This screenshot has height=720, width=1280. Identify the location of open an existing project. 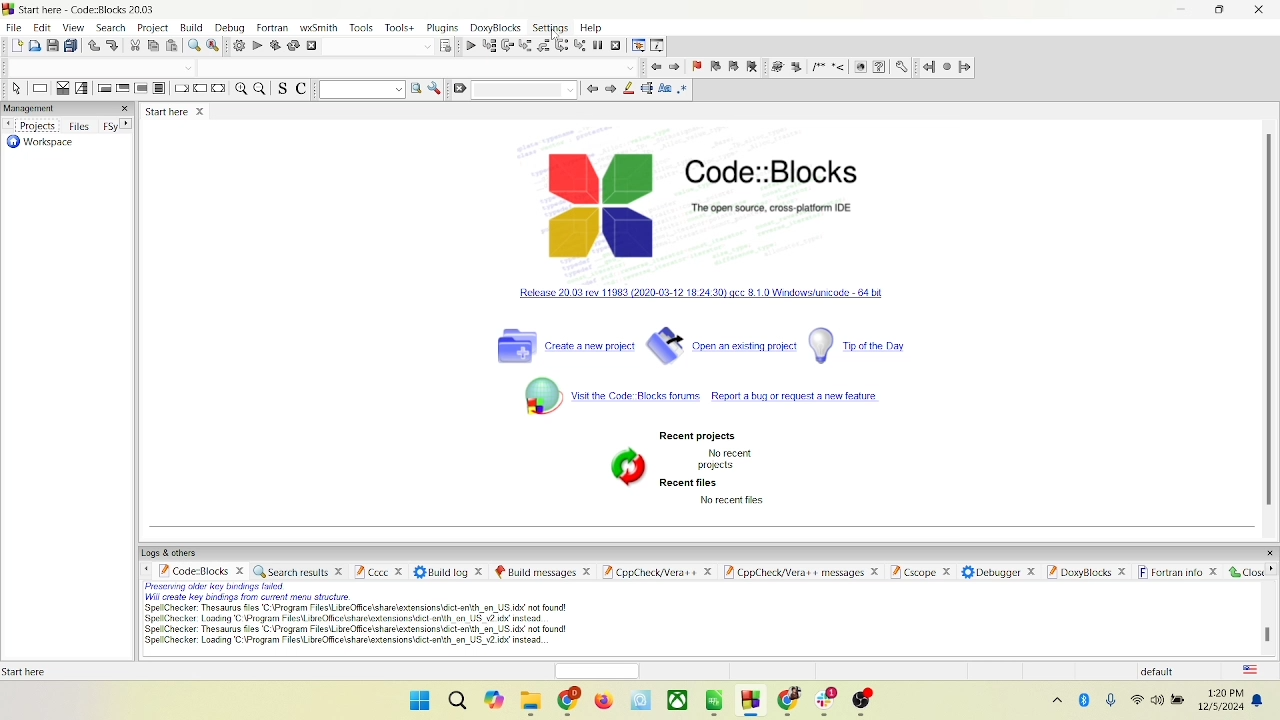
(723, 346).